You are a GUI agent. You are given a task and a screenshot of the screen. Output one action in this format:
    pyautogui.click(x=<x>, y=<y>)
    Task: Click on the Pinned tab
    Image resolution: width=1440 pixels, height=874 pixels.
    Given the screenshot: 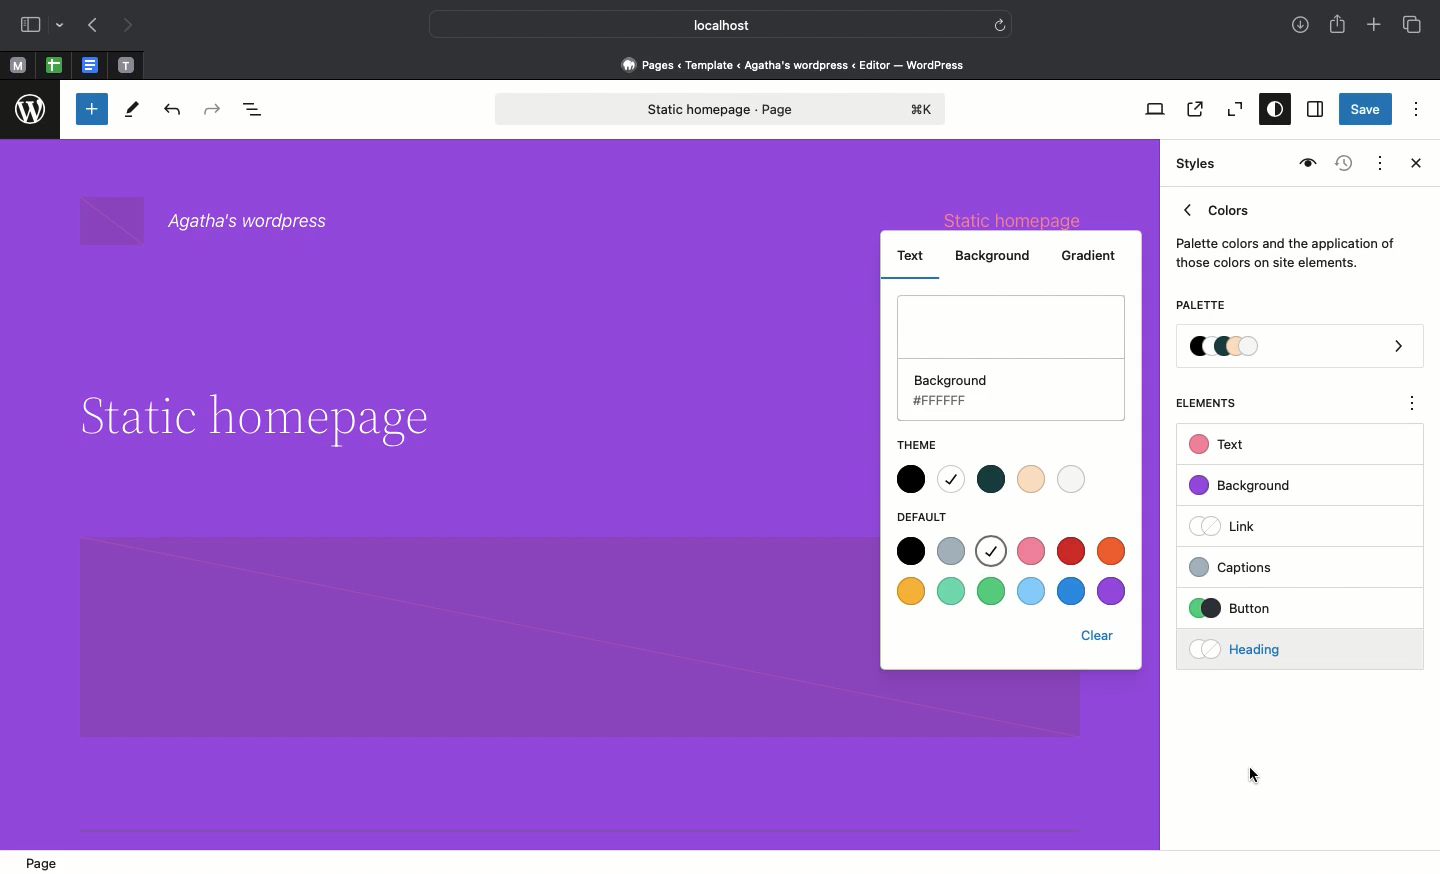 What is the action you would take?
    pyautogui.click(x=54, y=66)
    